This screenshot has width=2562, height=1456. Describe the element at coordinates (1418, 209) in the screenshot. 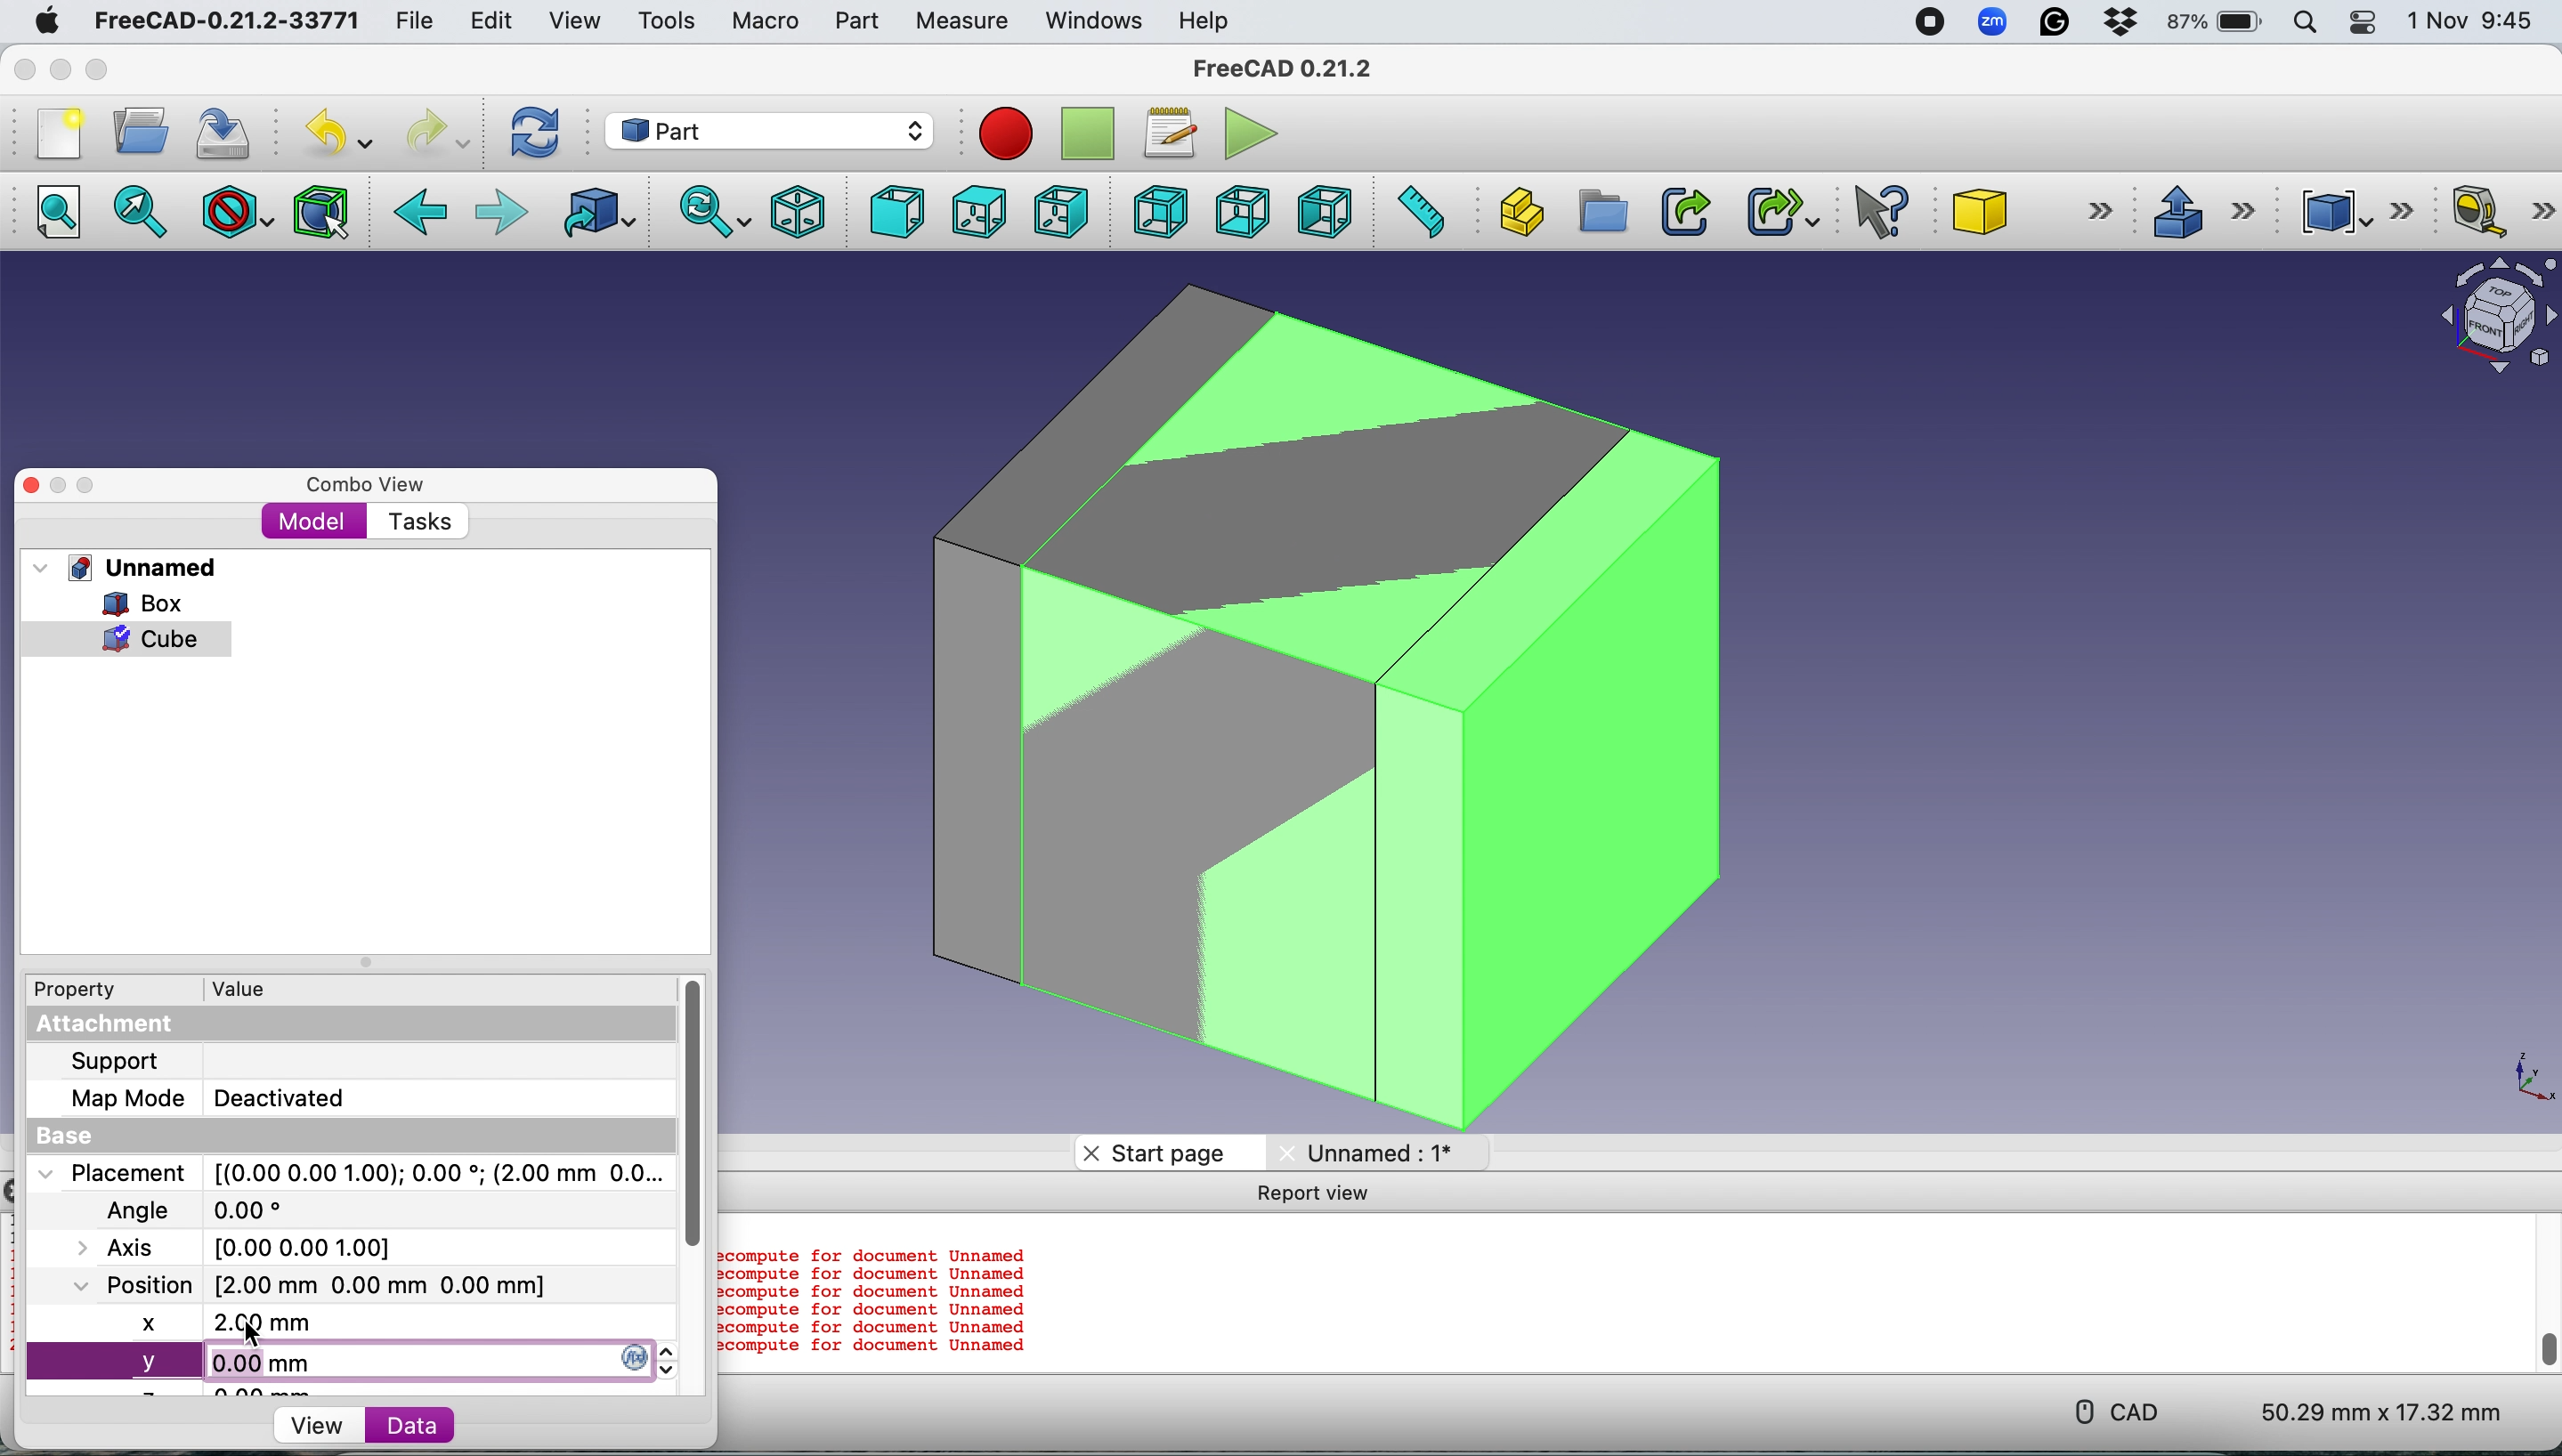

I see `Measure distance` at that location.